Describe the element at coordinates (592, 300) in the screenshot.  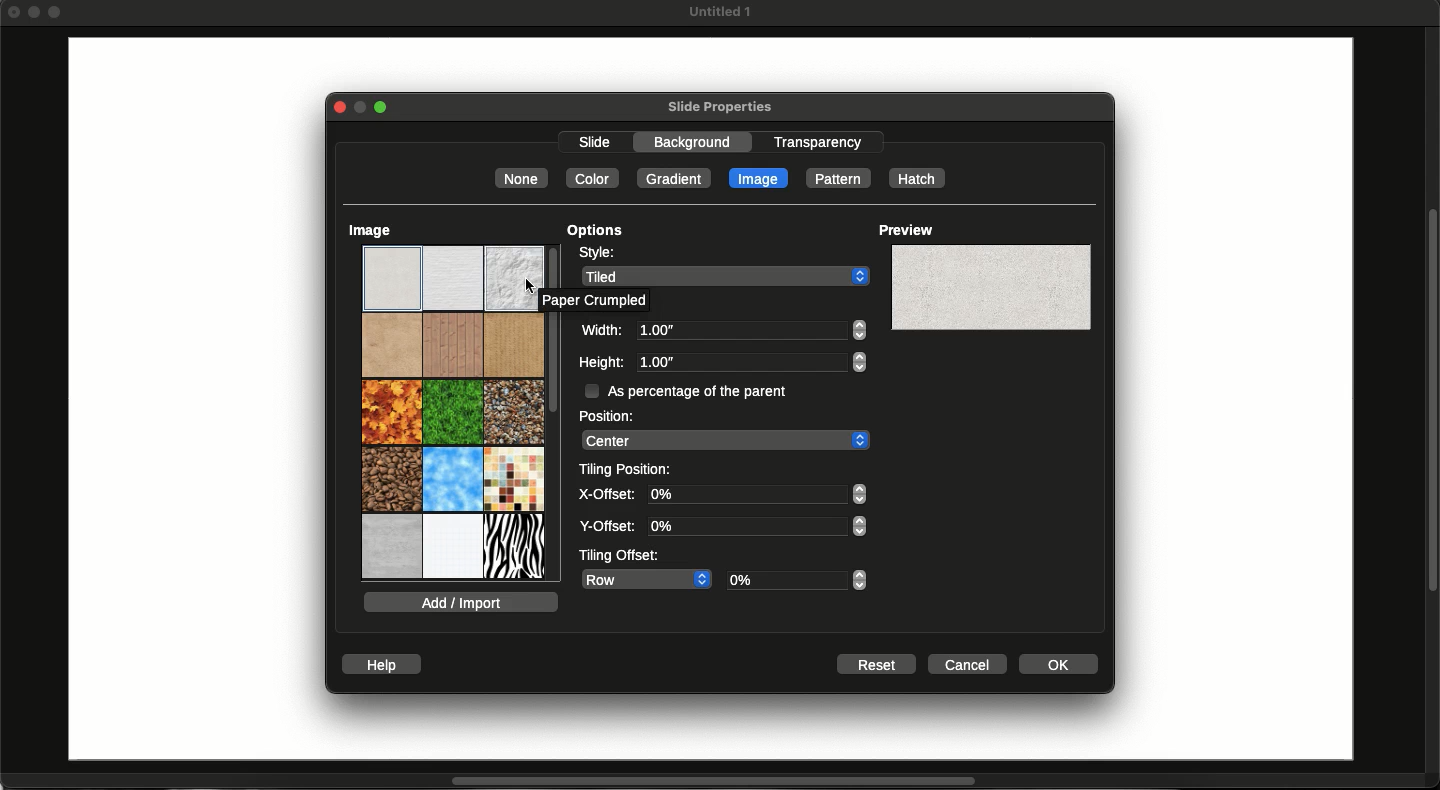
I see `Paper crumpled` at that location.